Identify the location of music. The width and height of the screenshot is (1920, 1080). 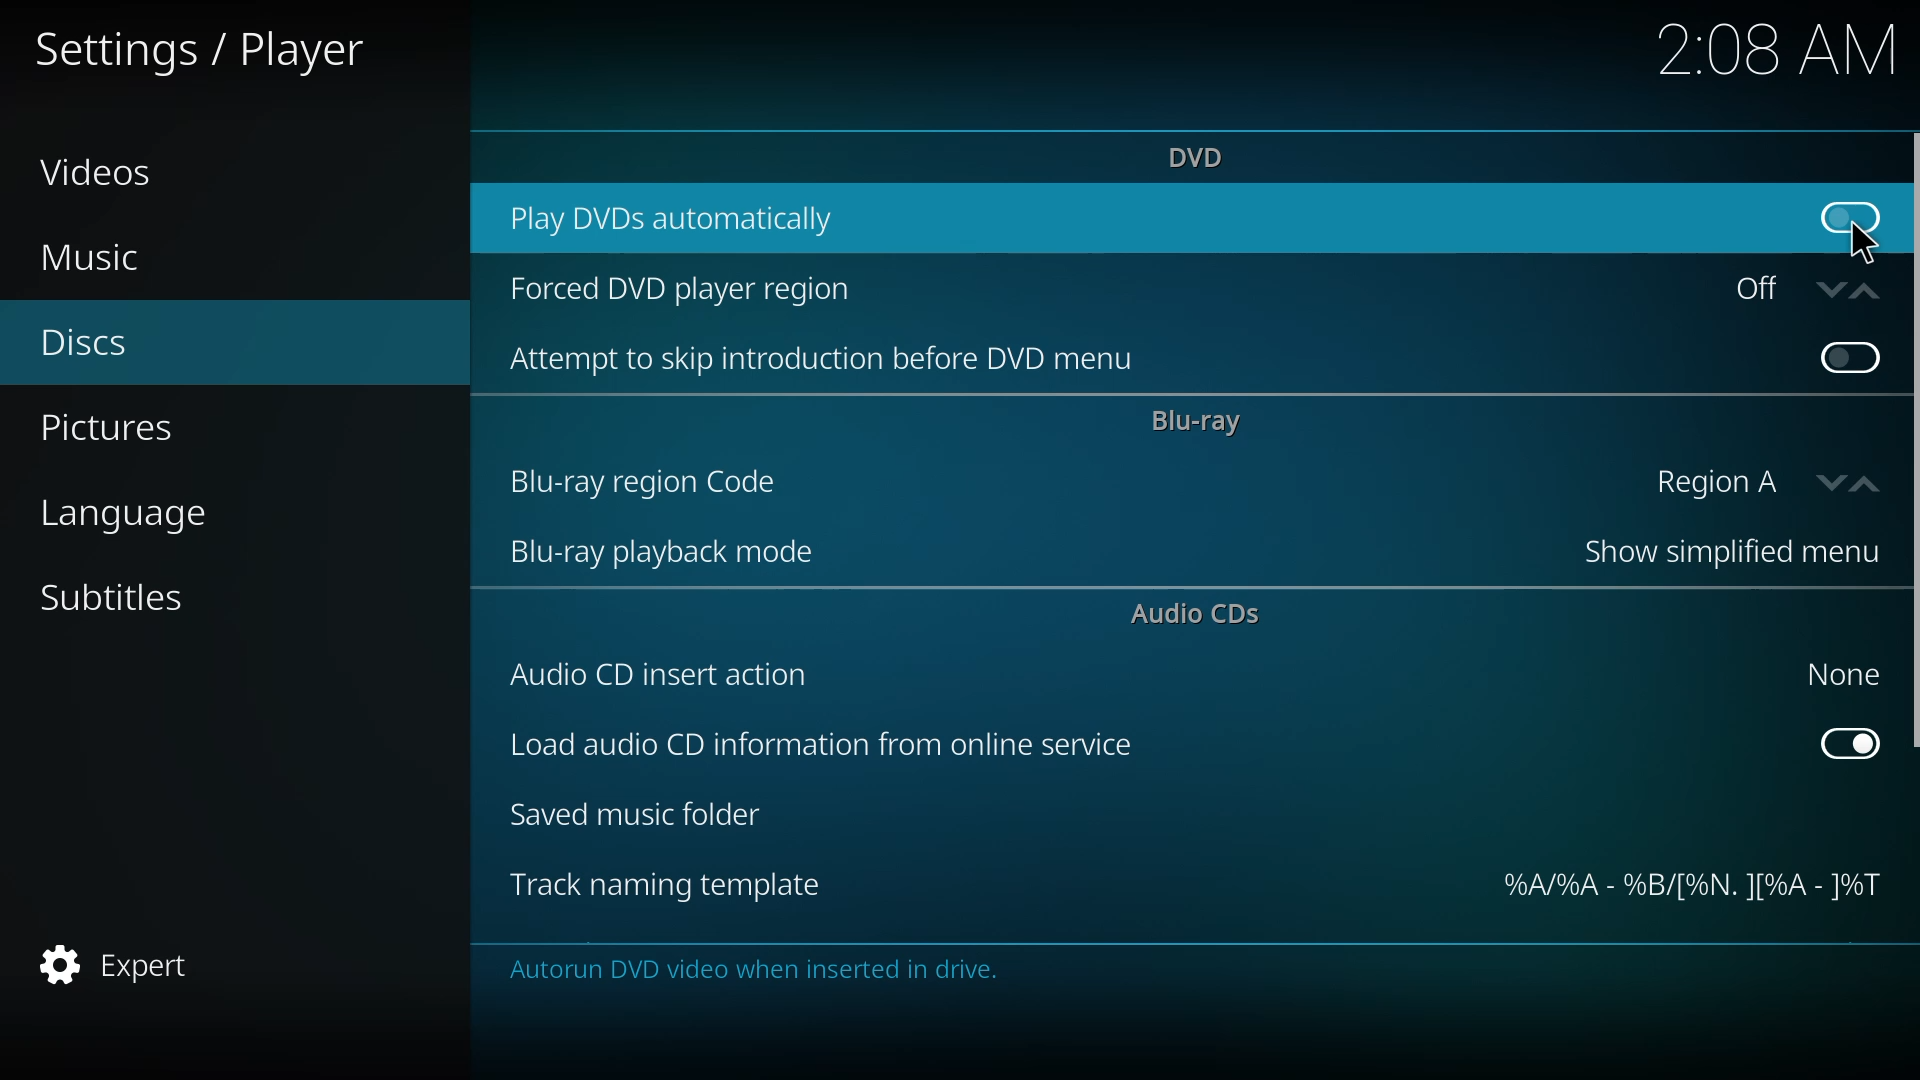
(91, 258).